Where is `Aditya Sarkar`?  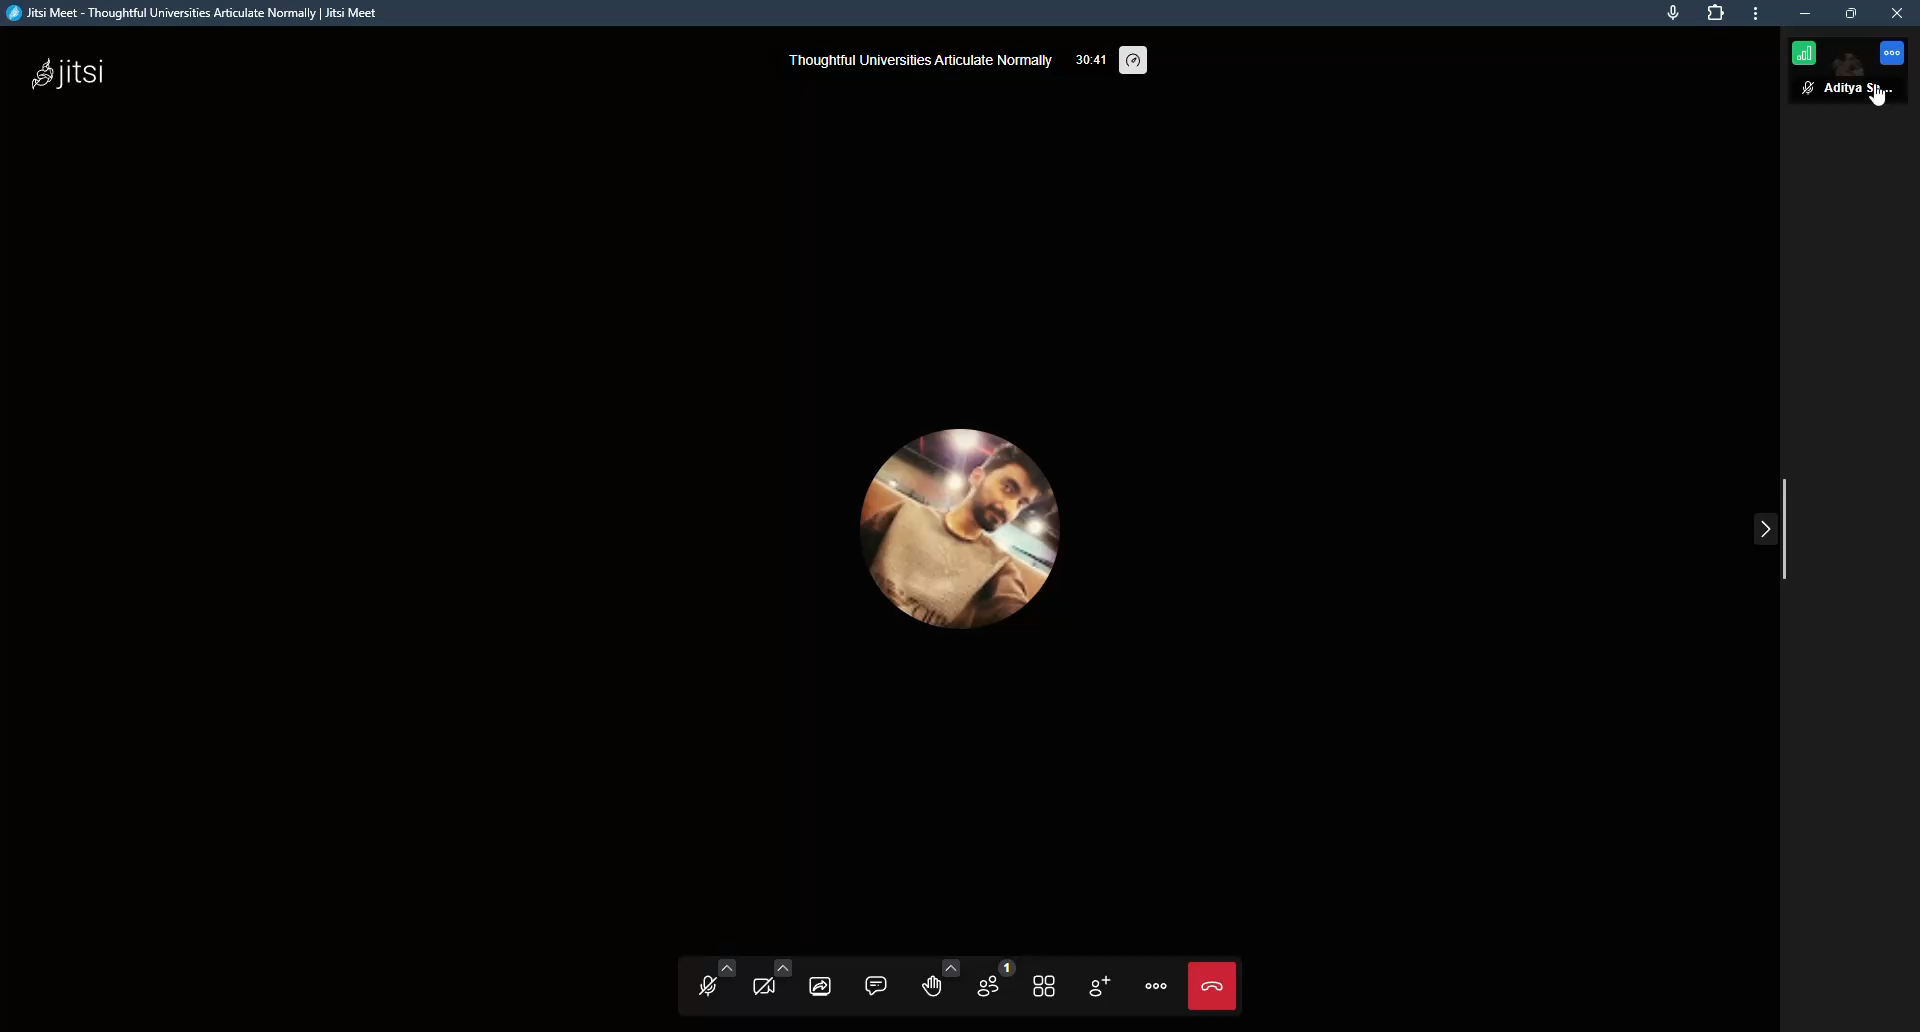
Aditya Sarkar is located at coordinates (1861, 93).